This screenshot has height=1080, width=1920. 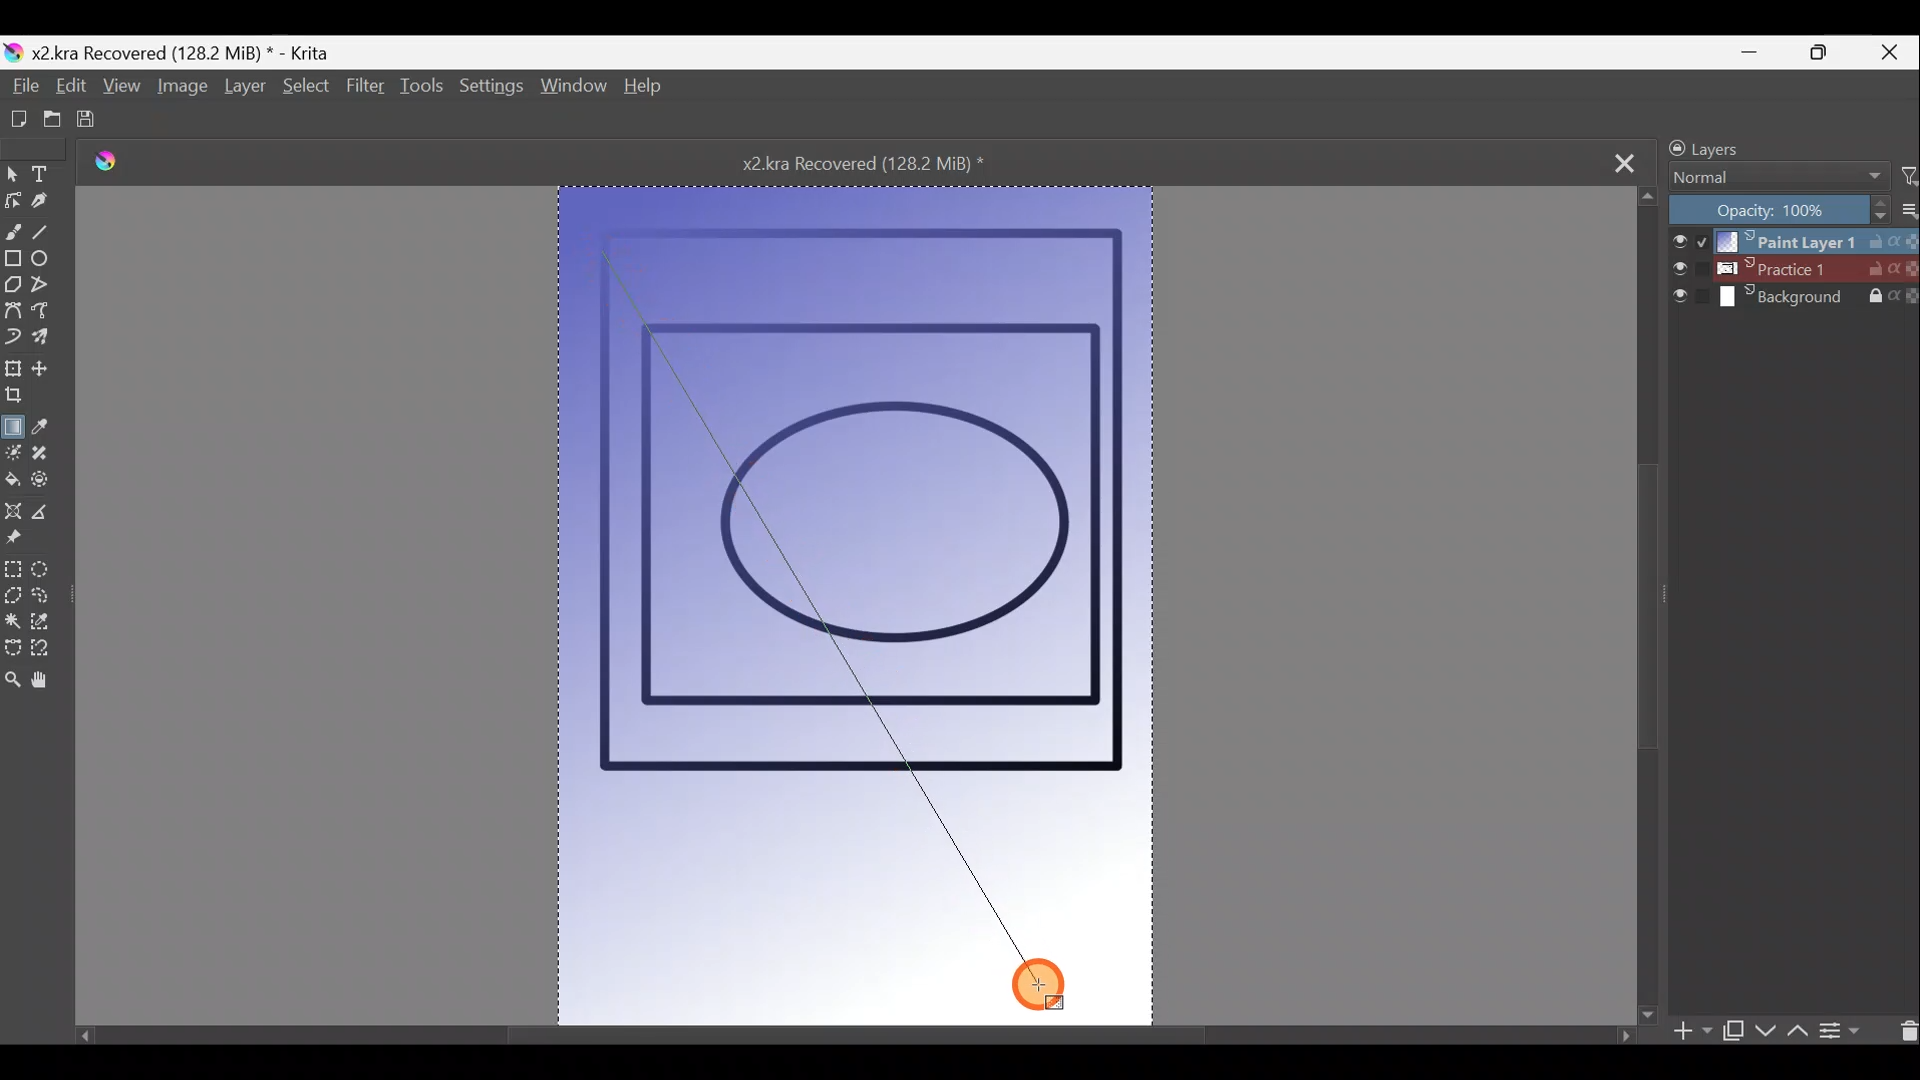 What do you see at coordinates (12, 261) in the screenshot?
I see `Rectangle tool` at bounding box center [12, 261].